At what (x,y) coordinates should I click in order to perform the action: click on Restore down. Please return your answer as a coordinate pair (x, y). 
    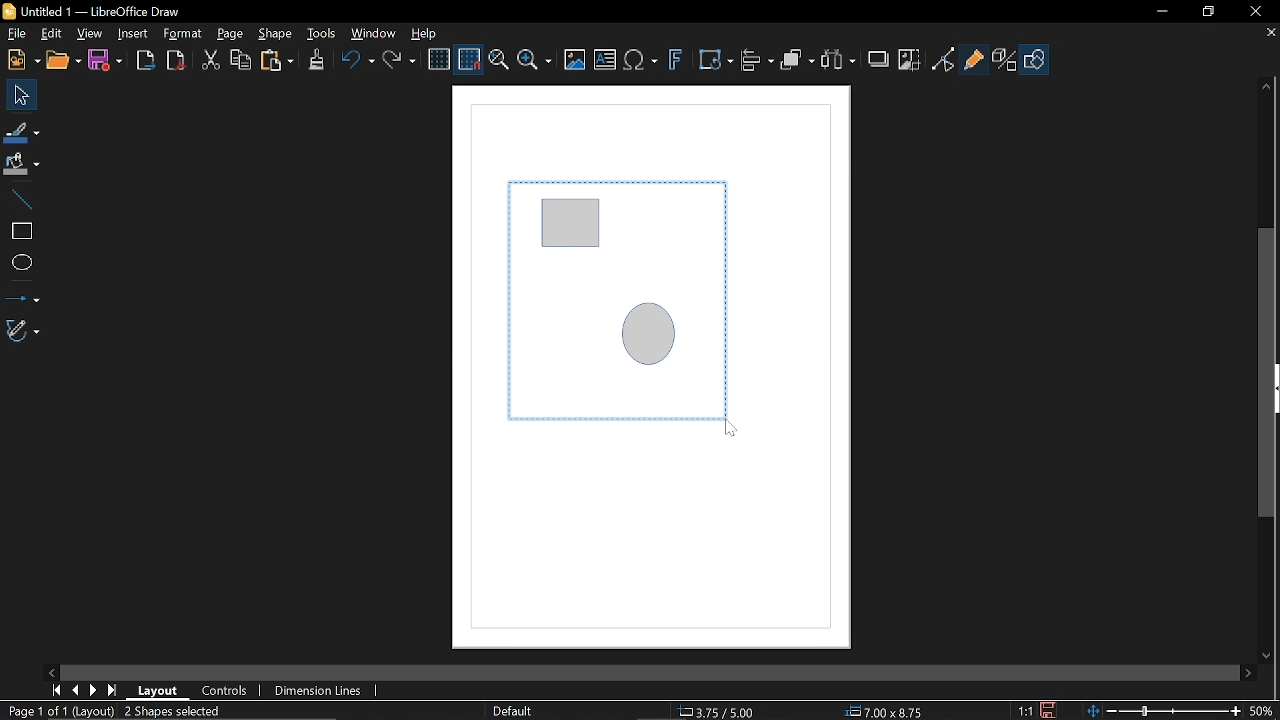
    Looking at the image, I should click on (1206, 11).